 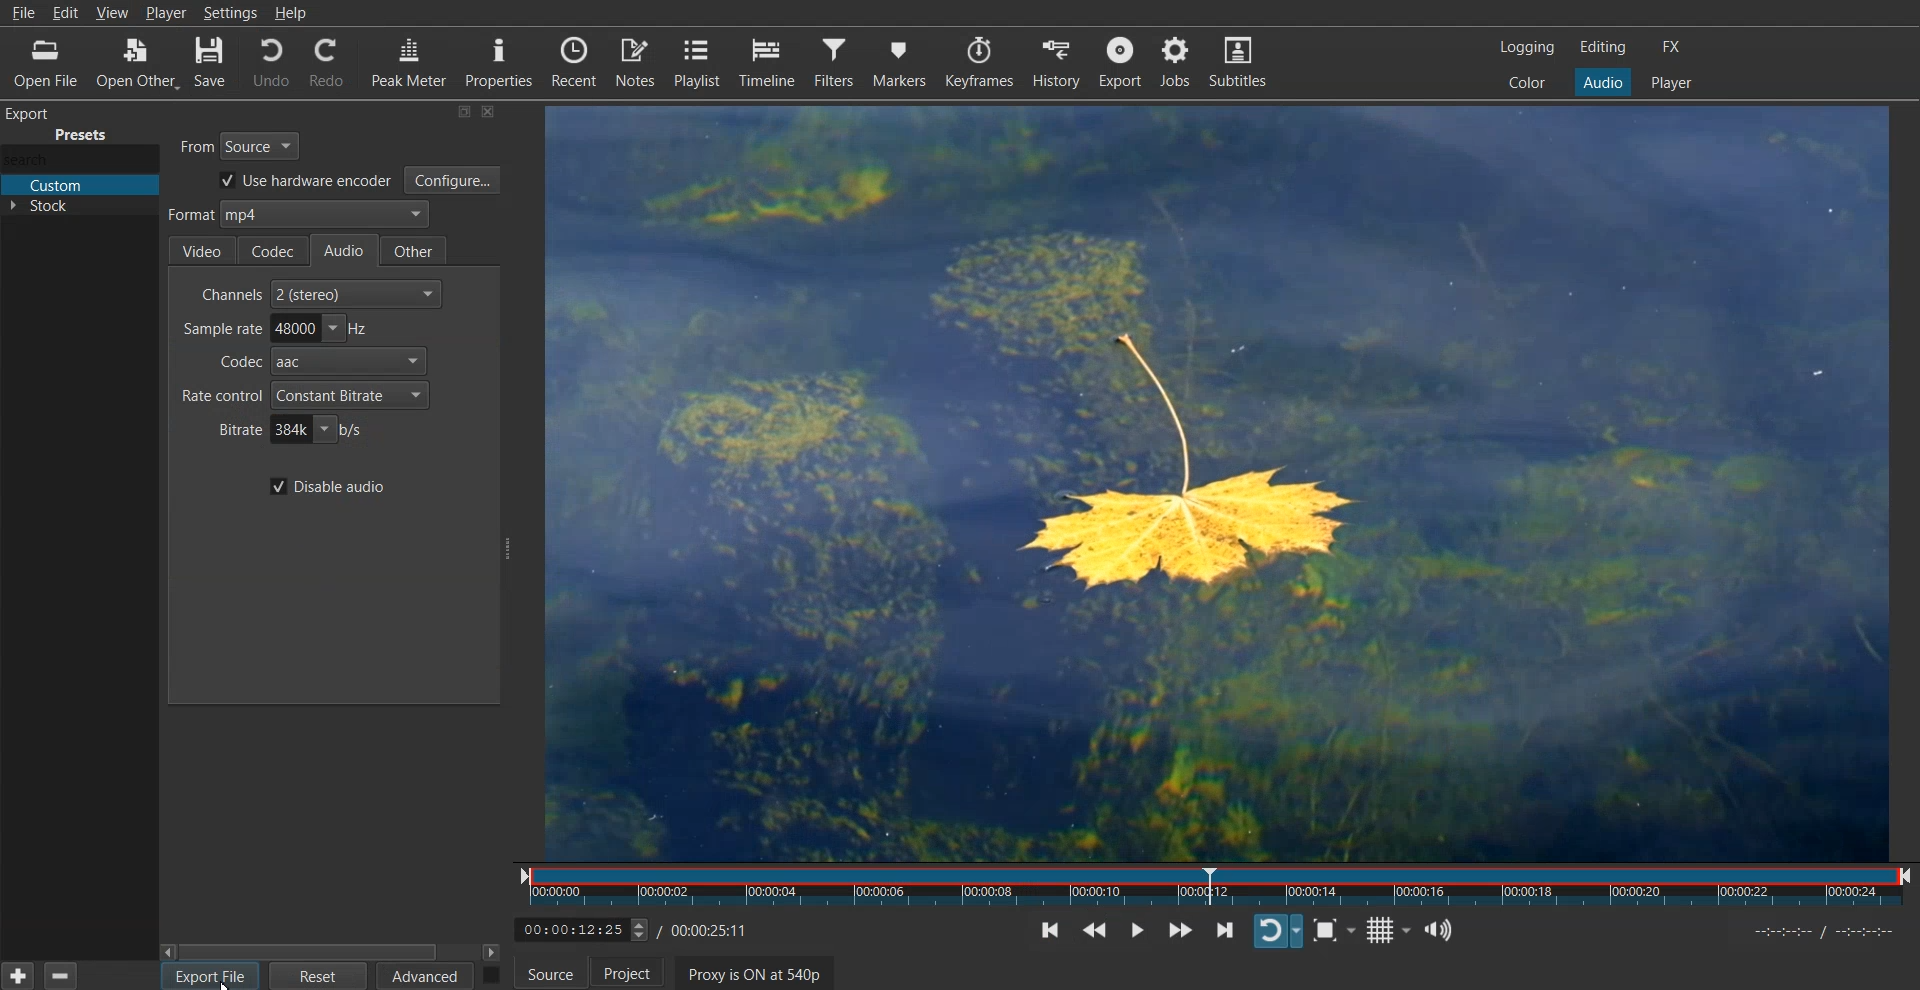 What do you see at coordinates (1603, 46) in the screenshot?
I see `Editing` at bounding box center [1603, 46].